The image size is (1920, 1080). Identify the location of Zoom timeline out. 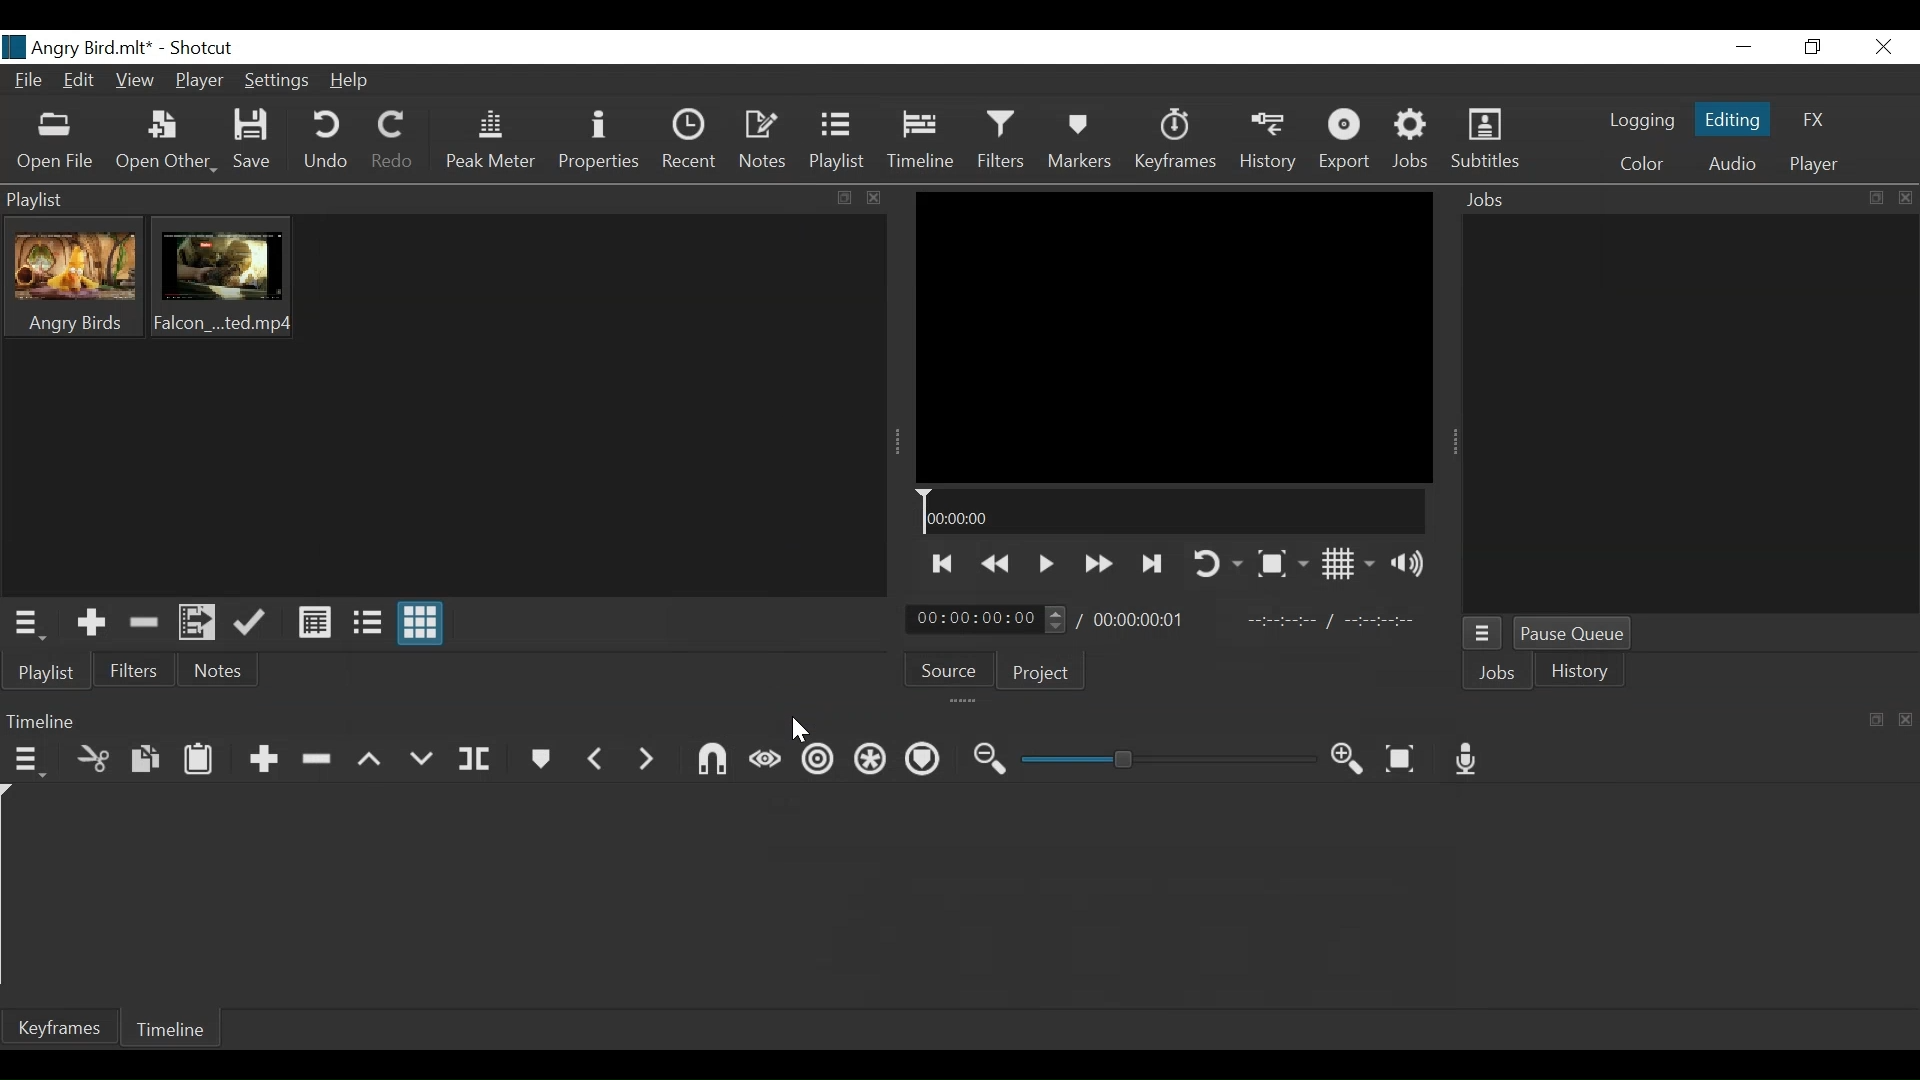
(1345, 760).